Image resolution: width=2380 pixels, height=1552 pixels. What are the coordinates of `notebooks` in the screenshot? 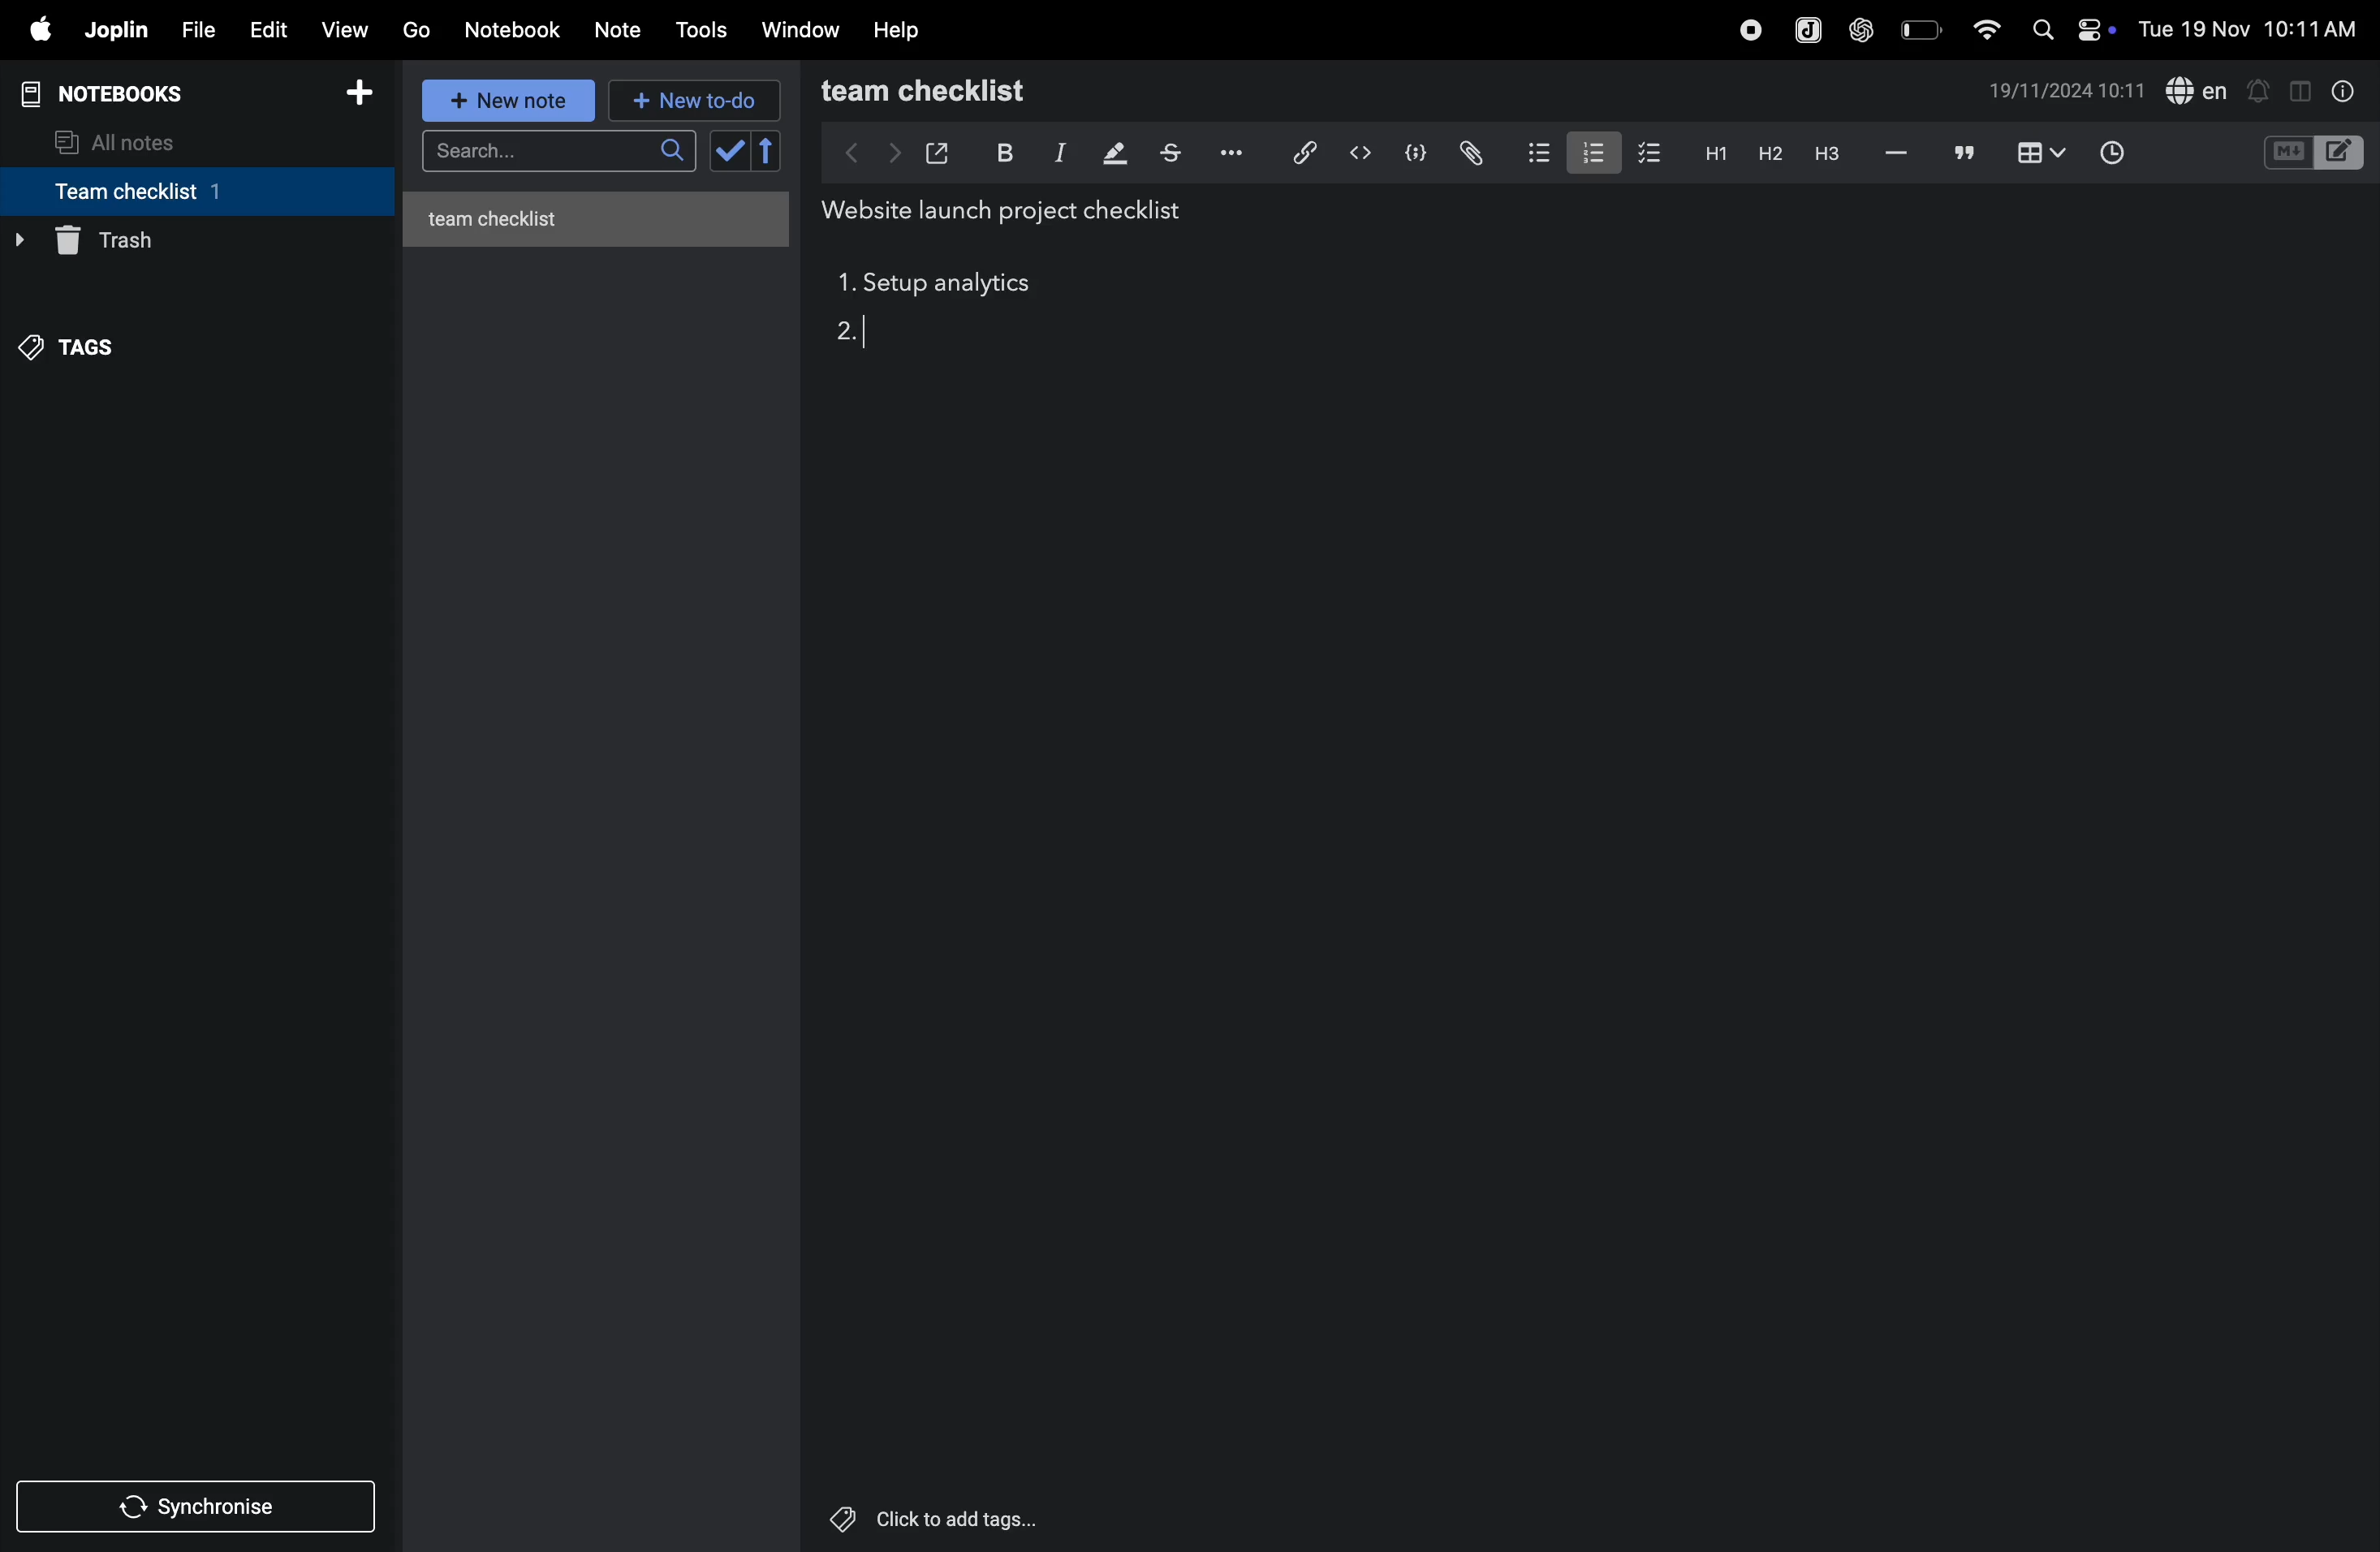 It's located at (114, 91).